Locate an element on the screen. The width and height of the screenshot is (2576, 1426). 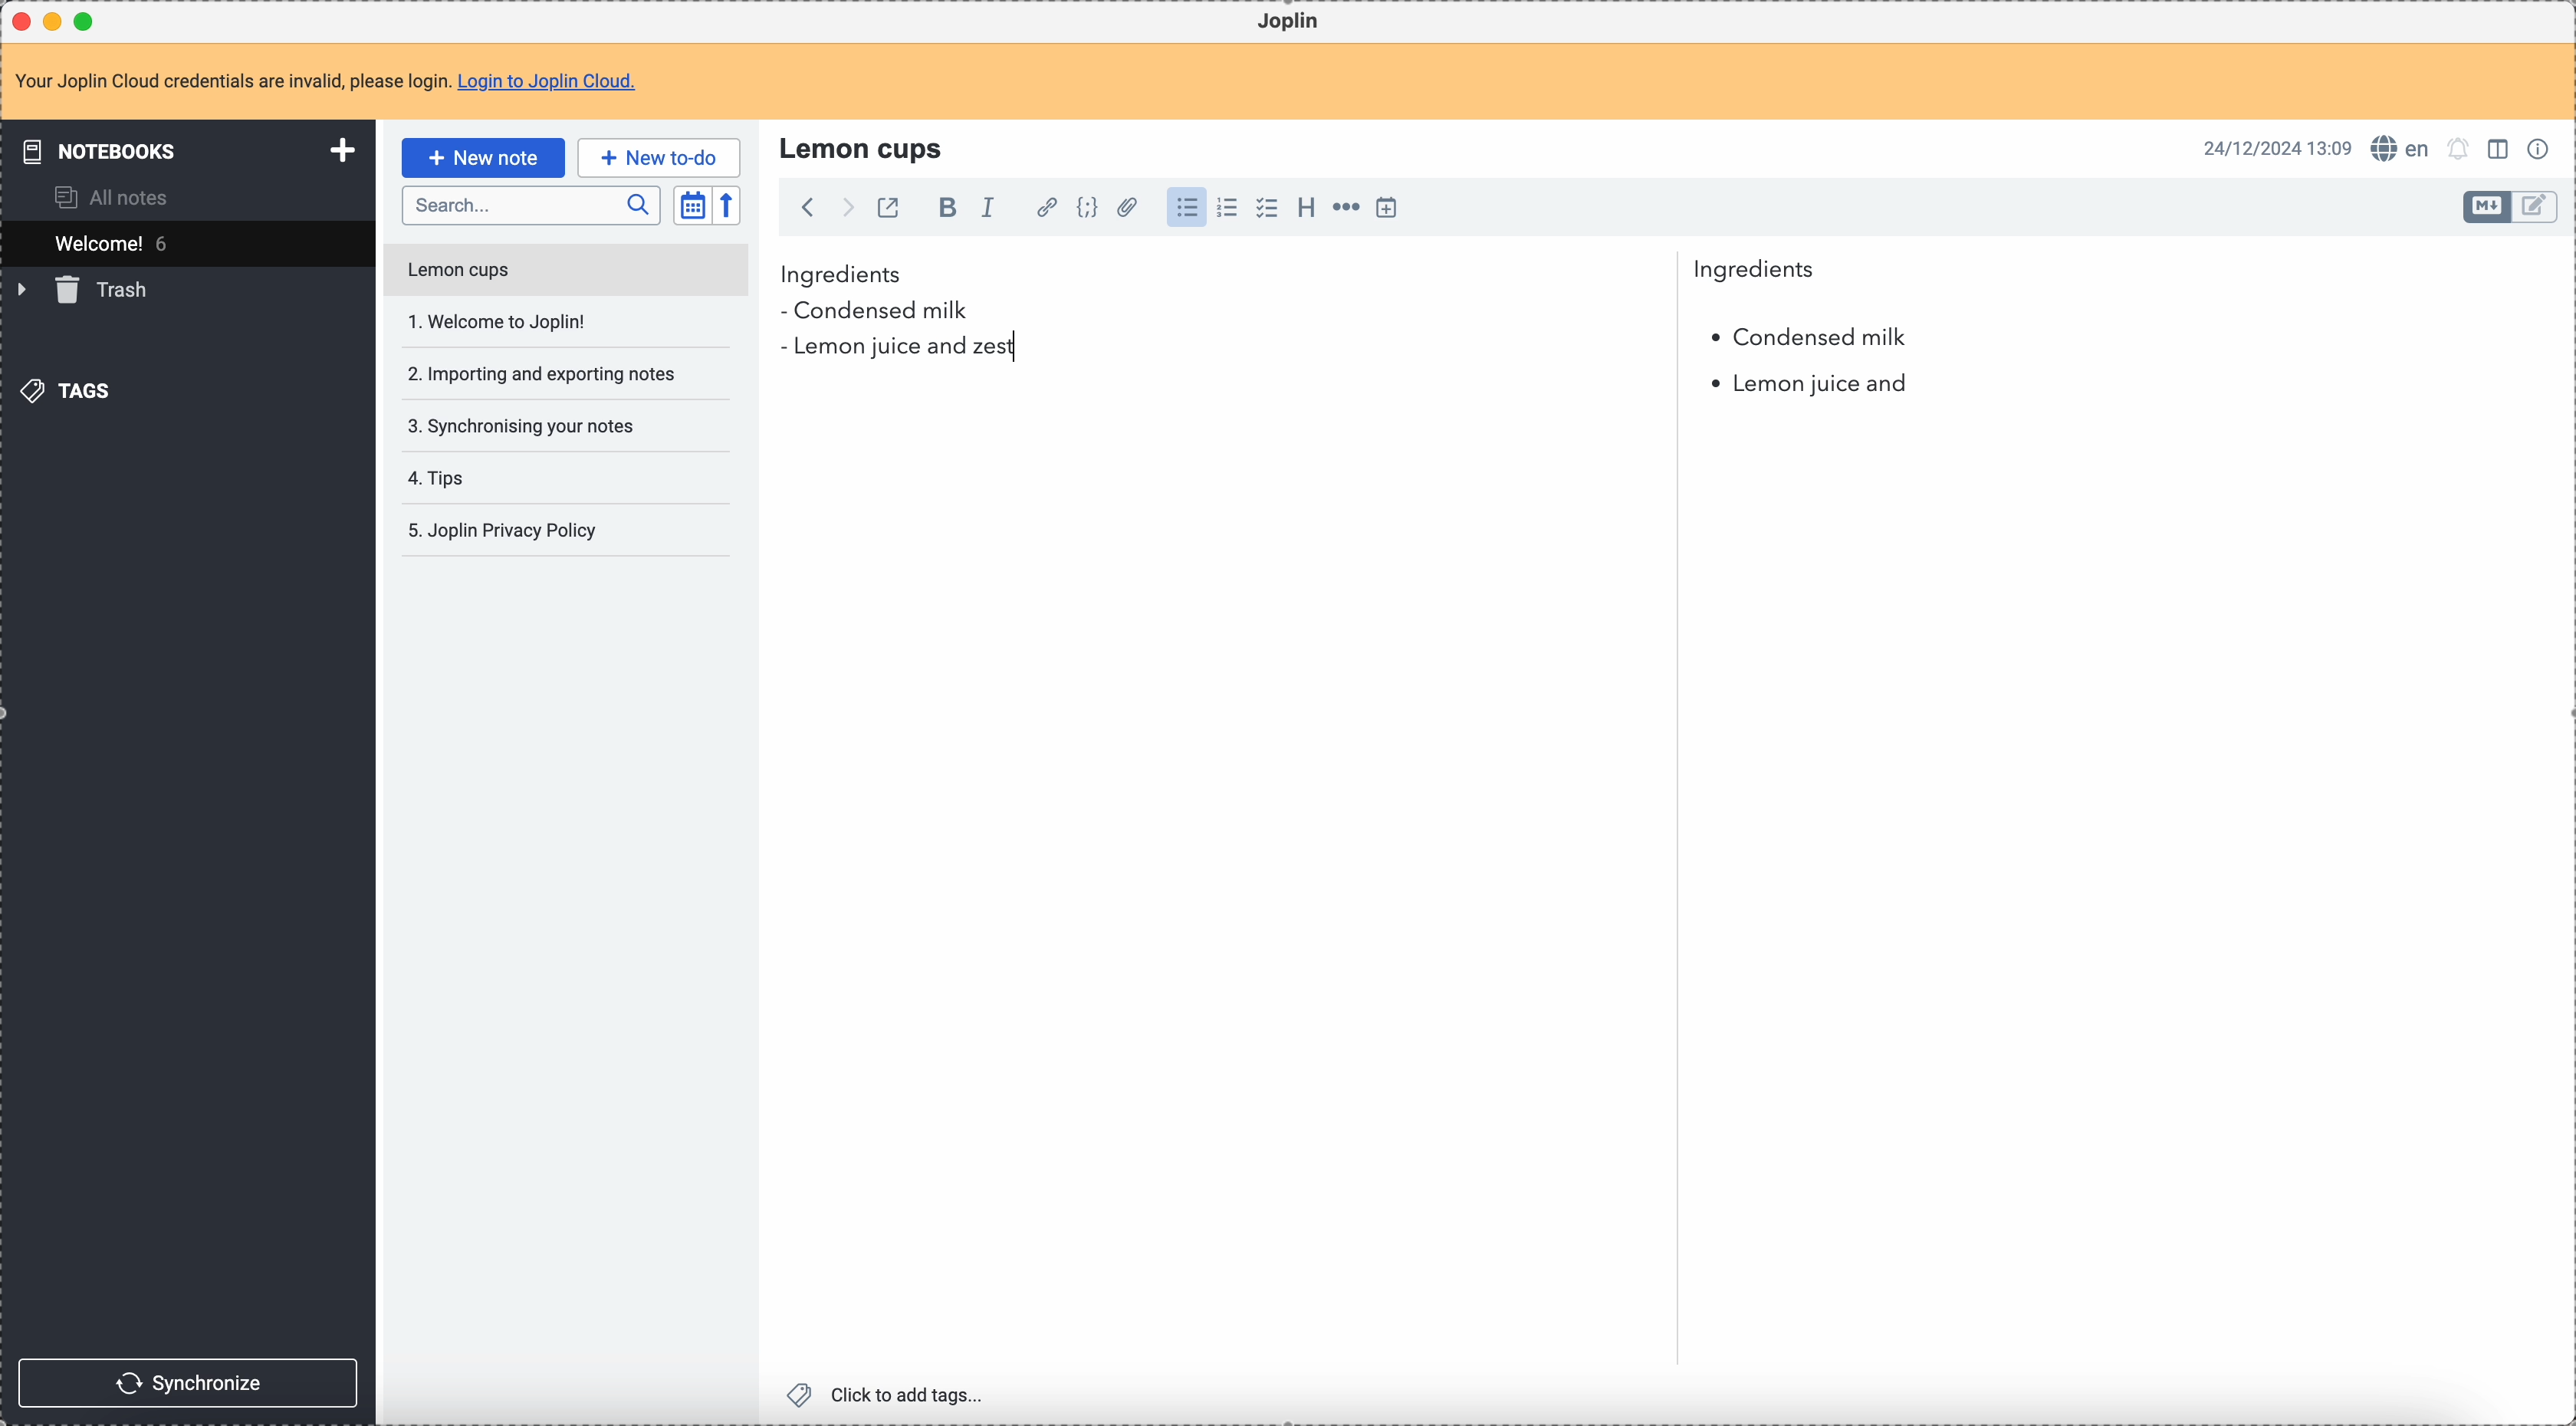
minimize is located at coordinates (57, 23).